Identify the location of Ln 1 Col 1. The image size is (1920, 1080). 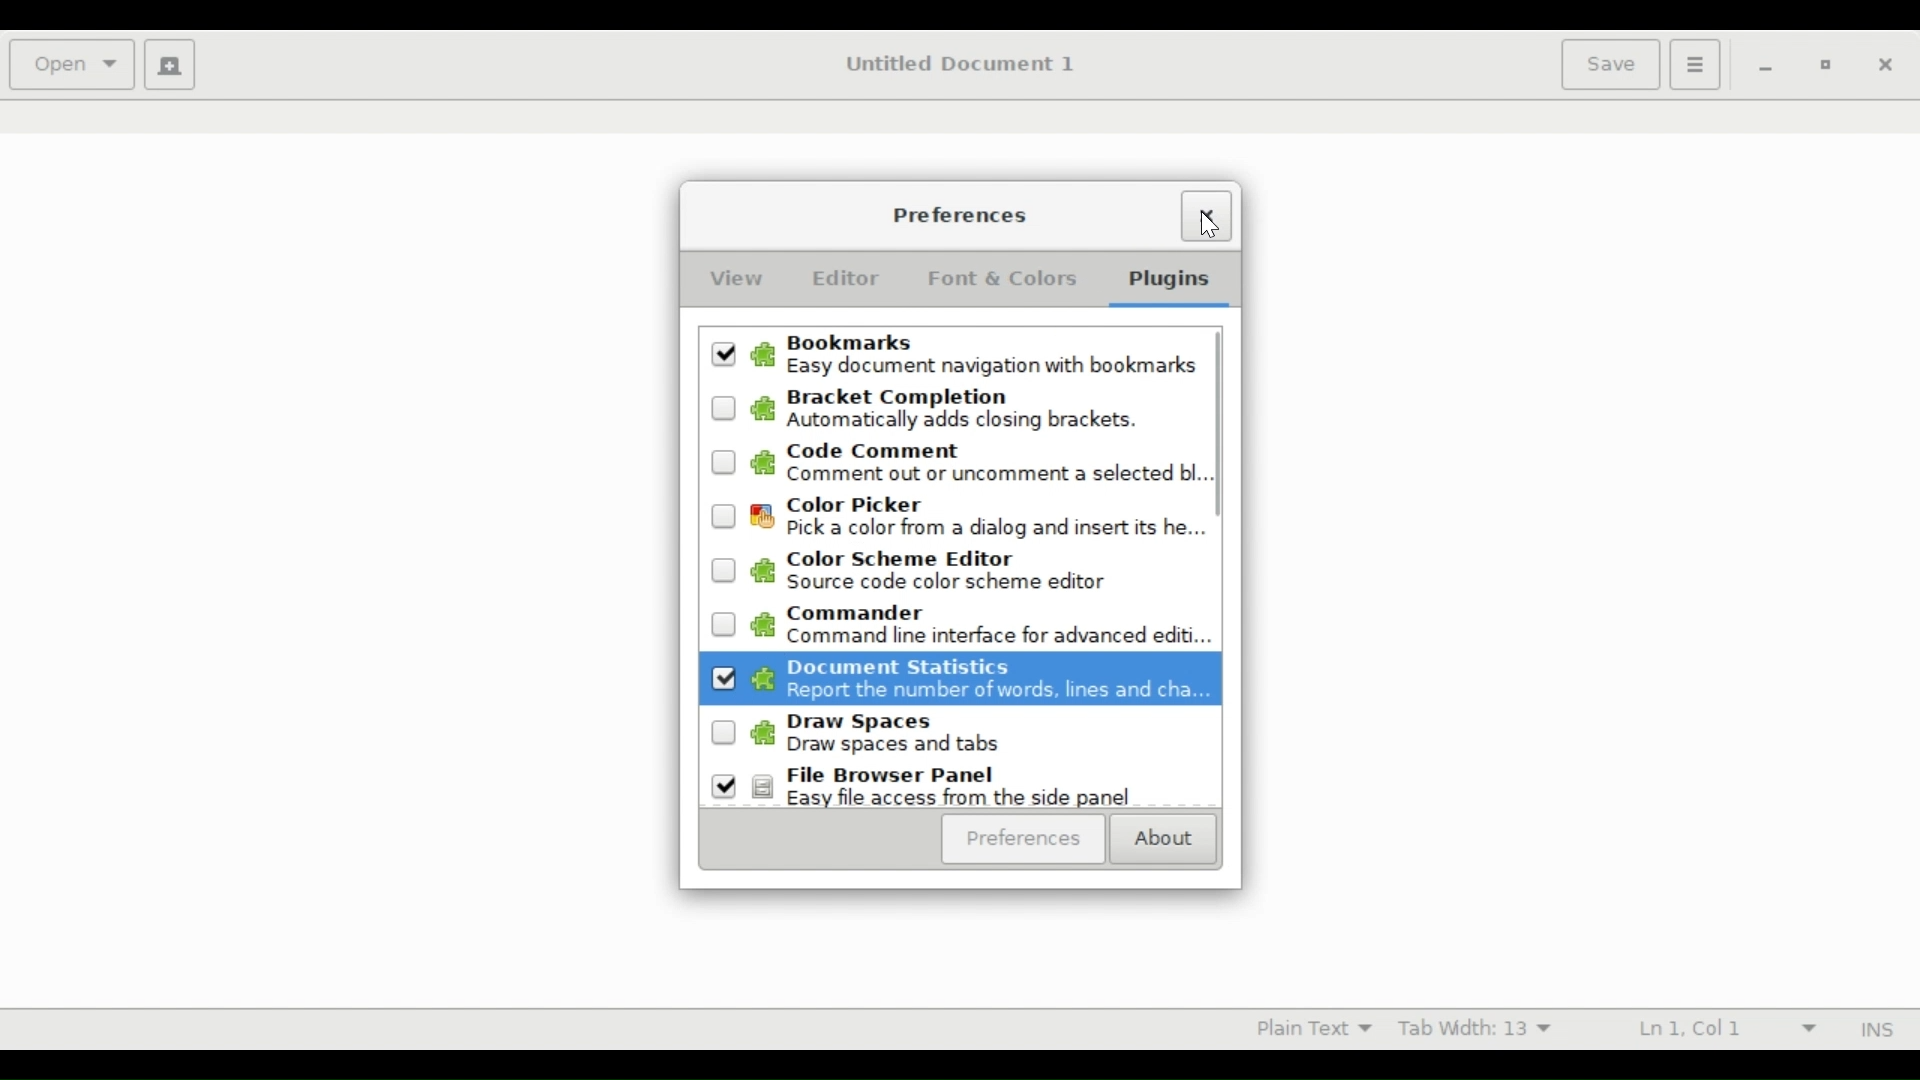
(1715, 1027).